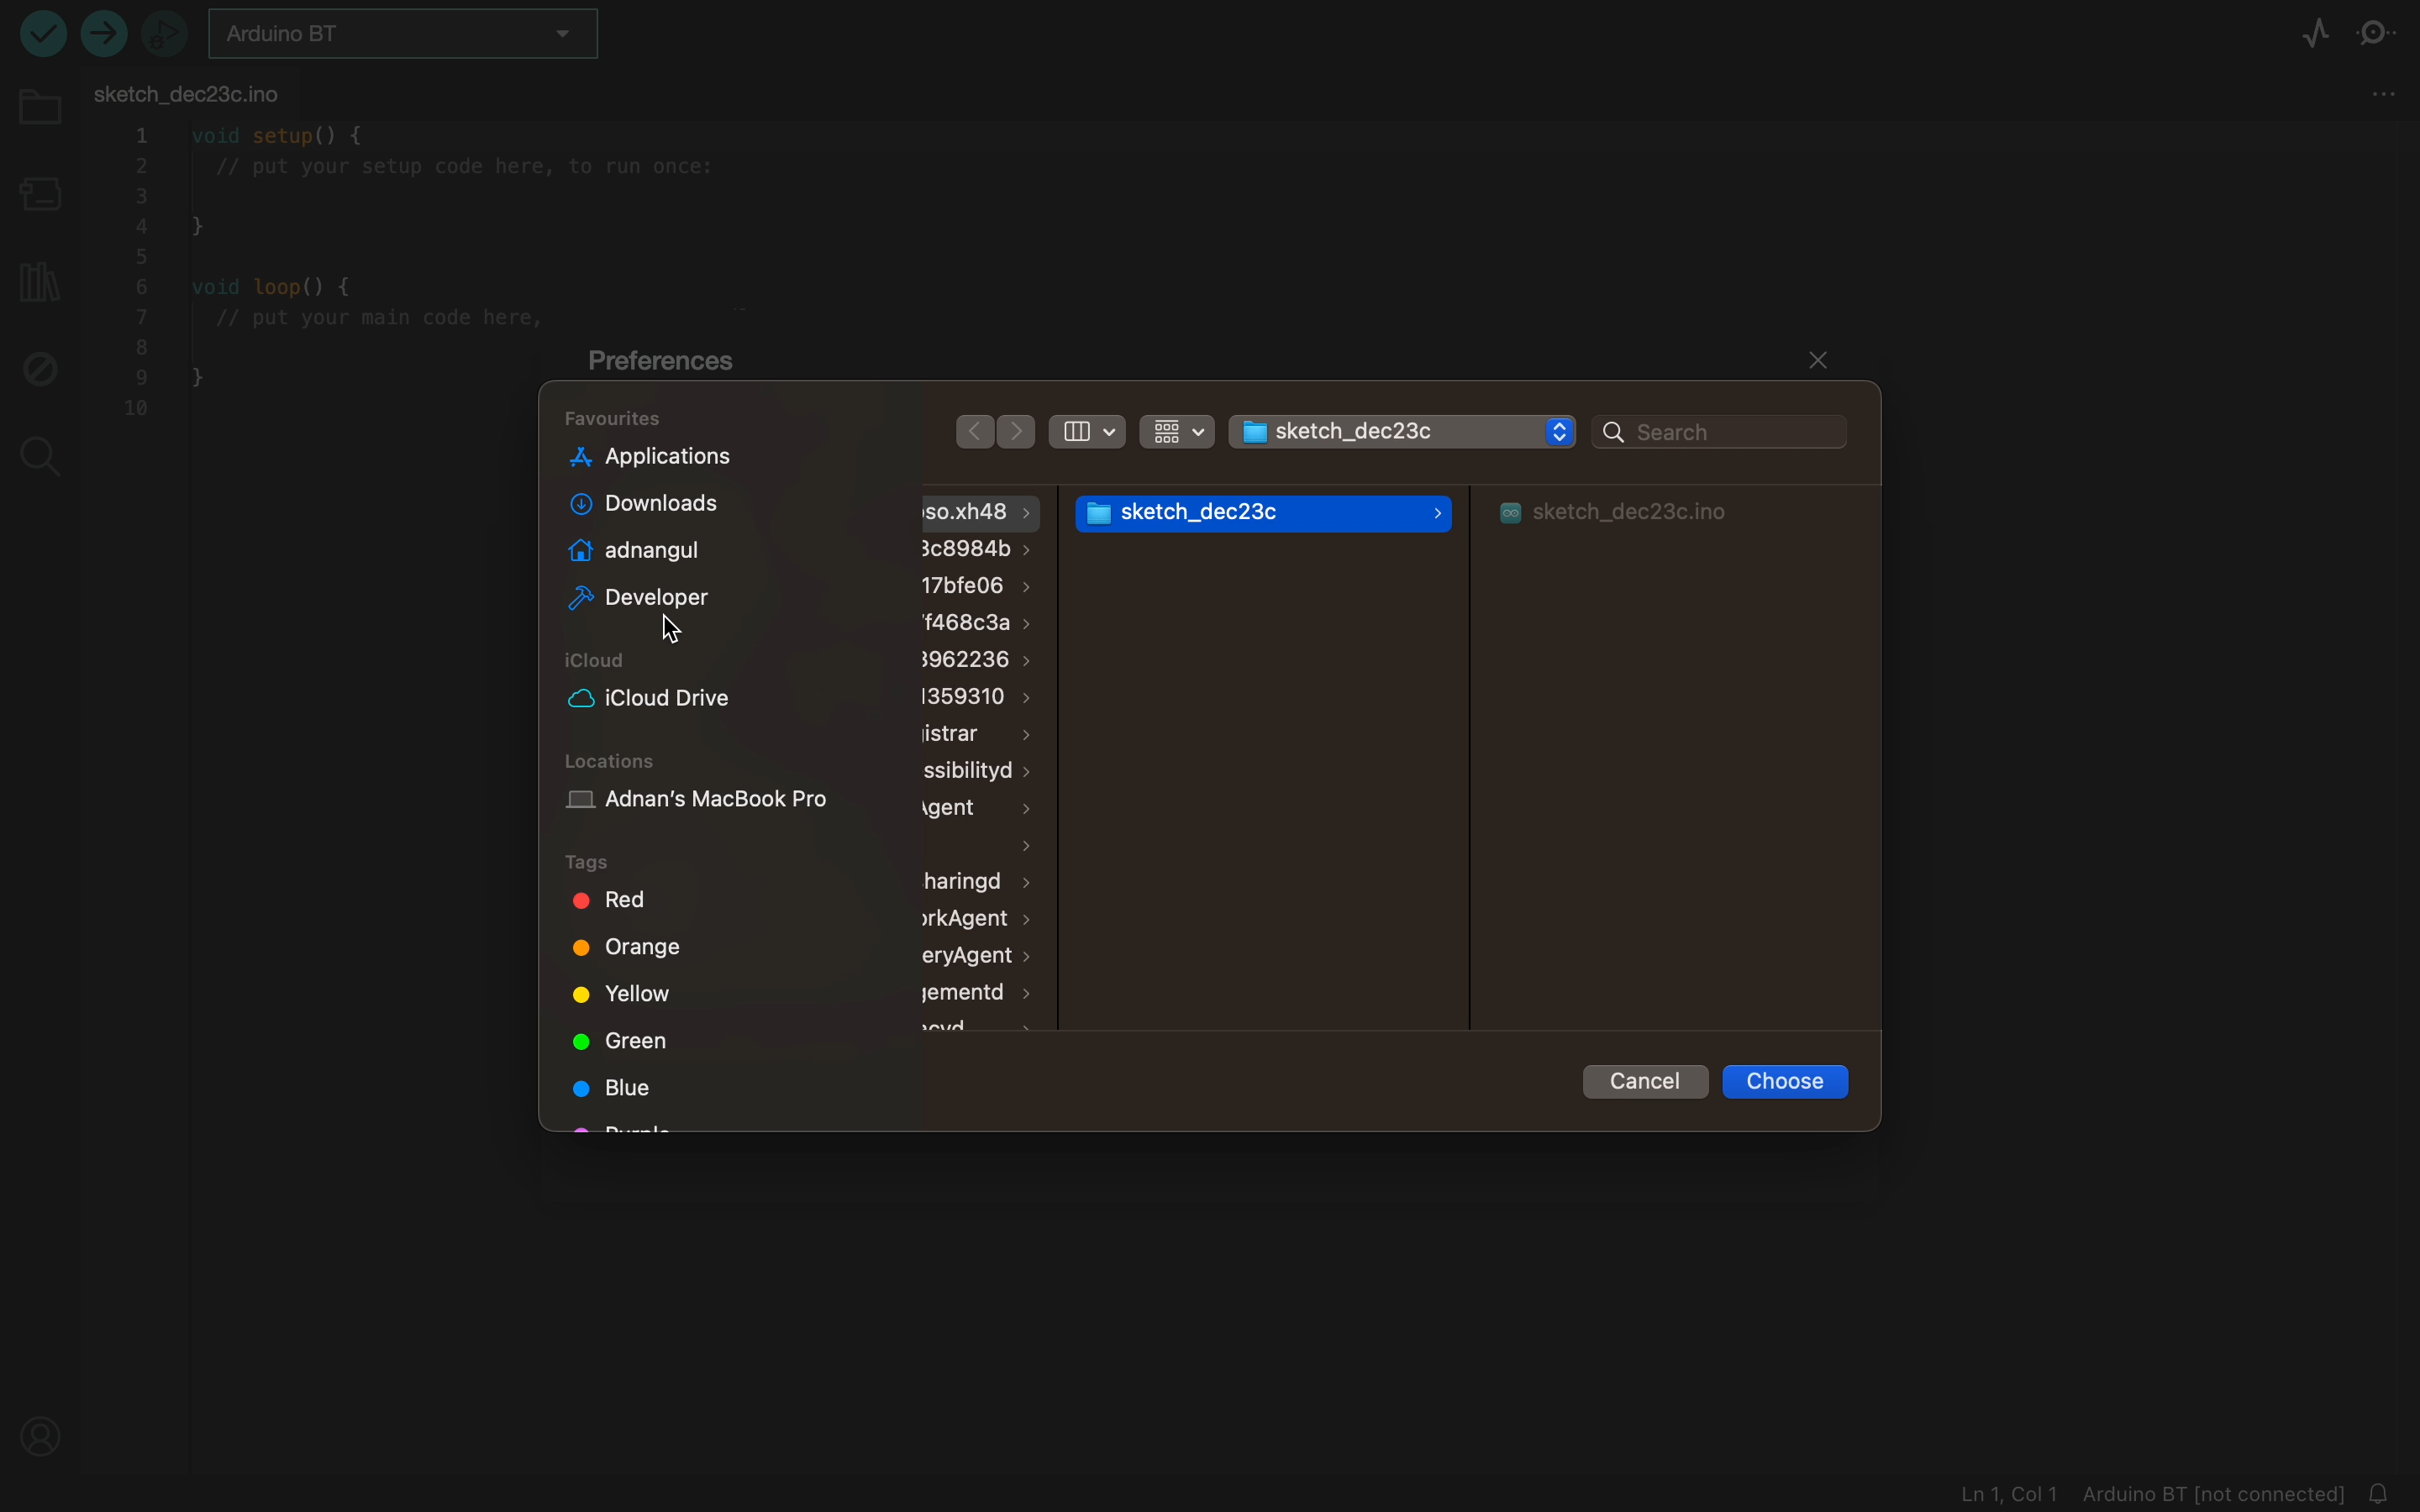 Image resolution: width=2420 pixels, height=1512 pixels. I want to click on preferences, so click(680, 362).